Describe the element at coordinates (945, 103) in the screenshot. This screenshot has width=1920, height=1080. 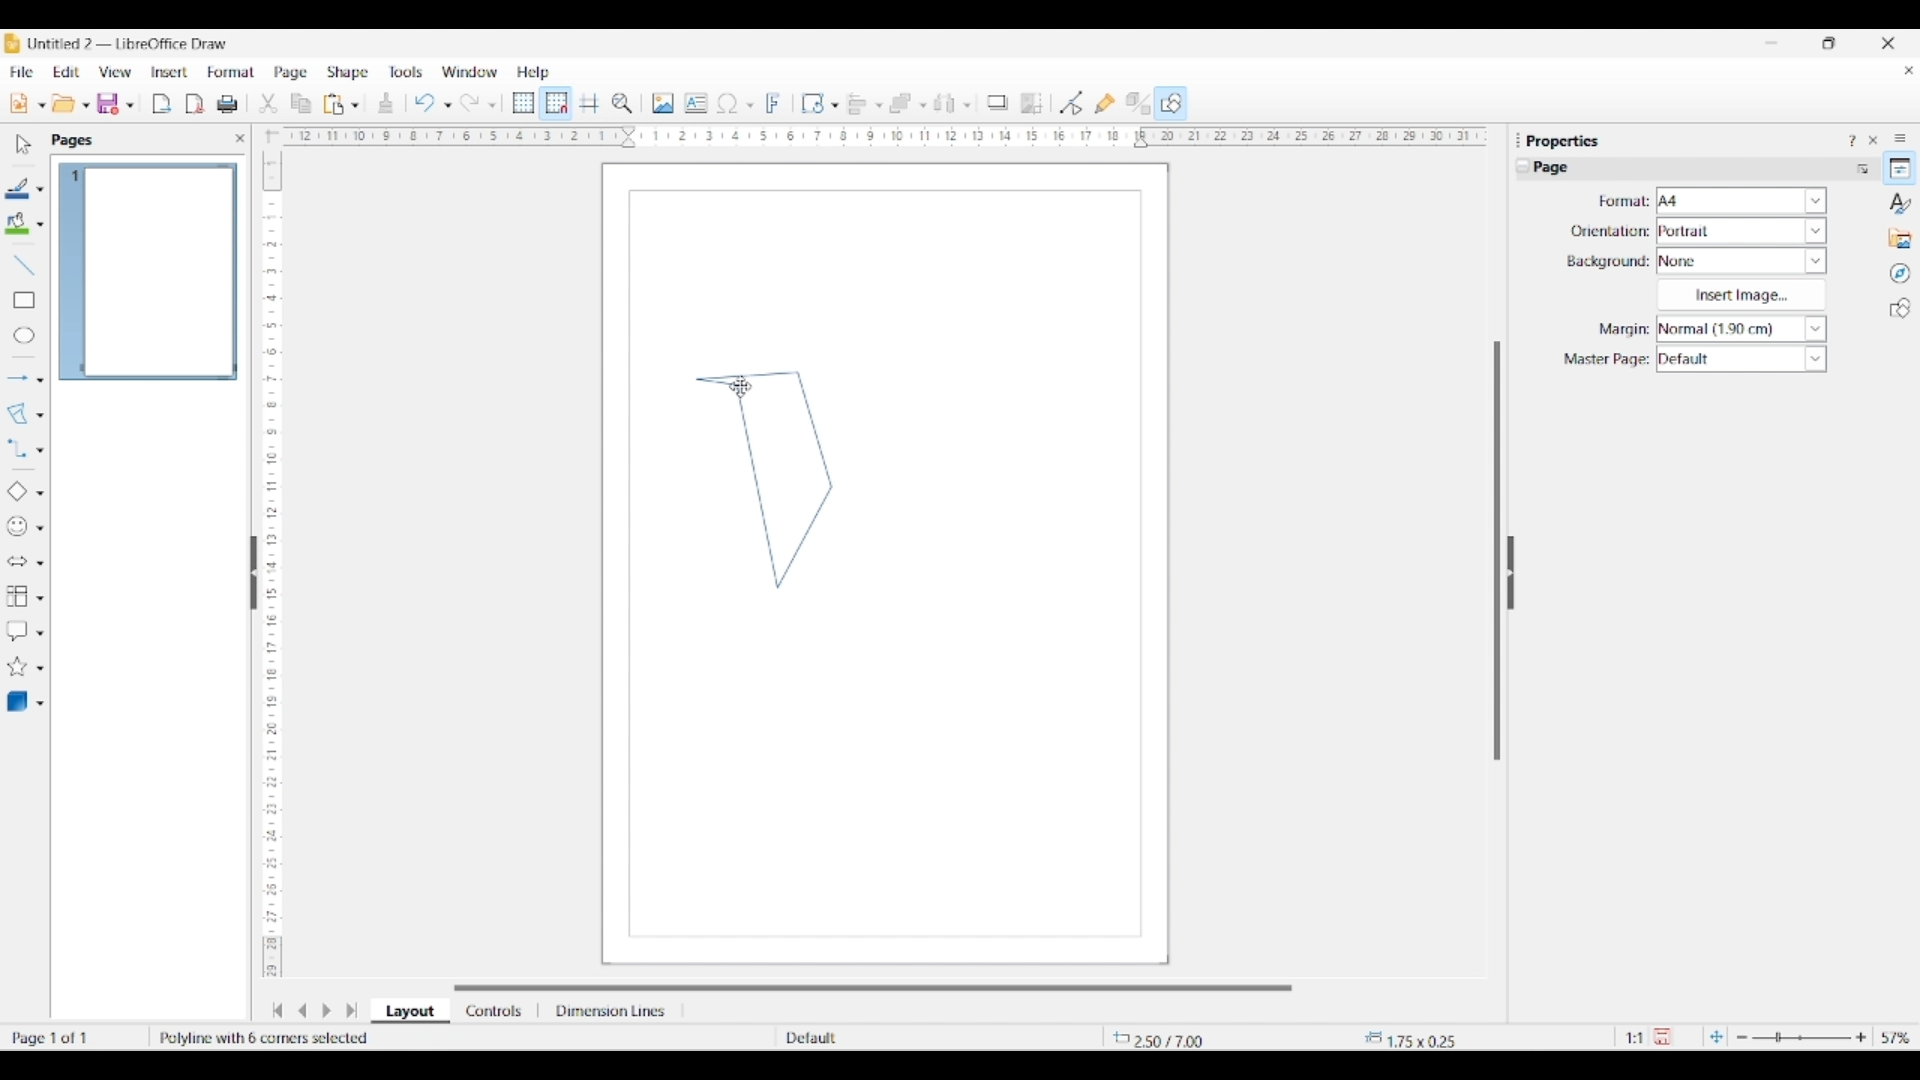
I see `Chosen select object to distribute` at that location.